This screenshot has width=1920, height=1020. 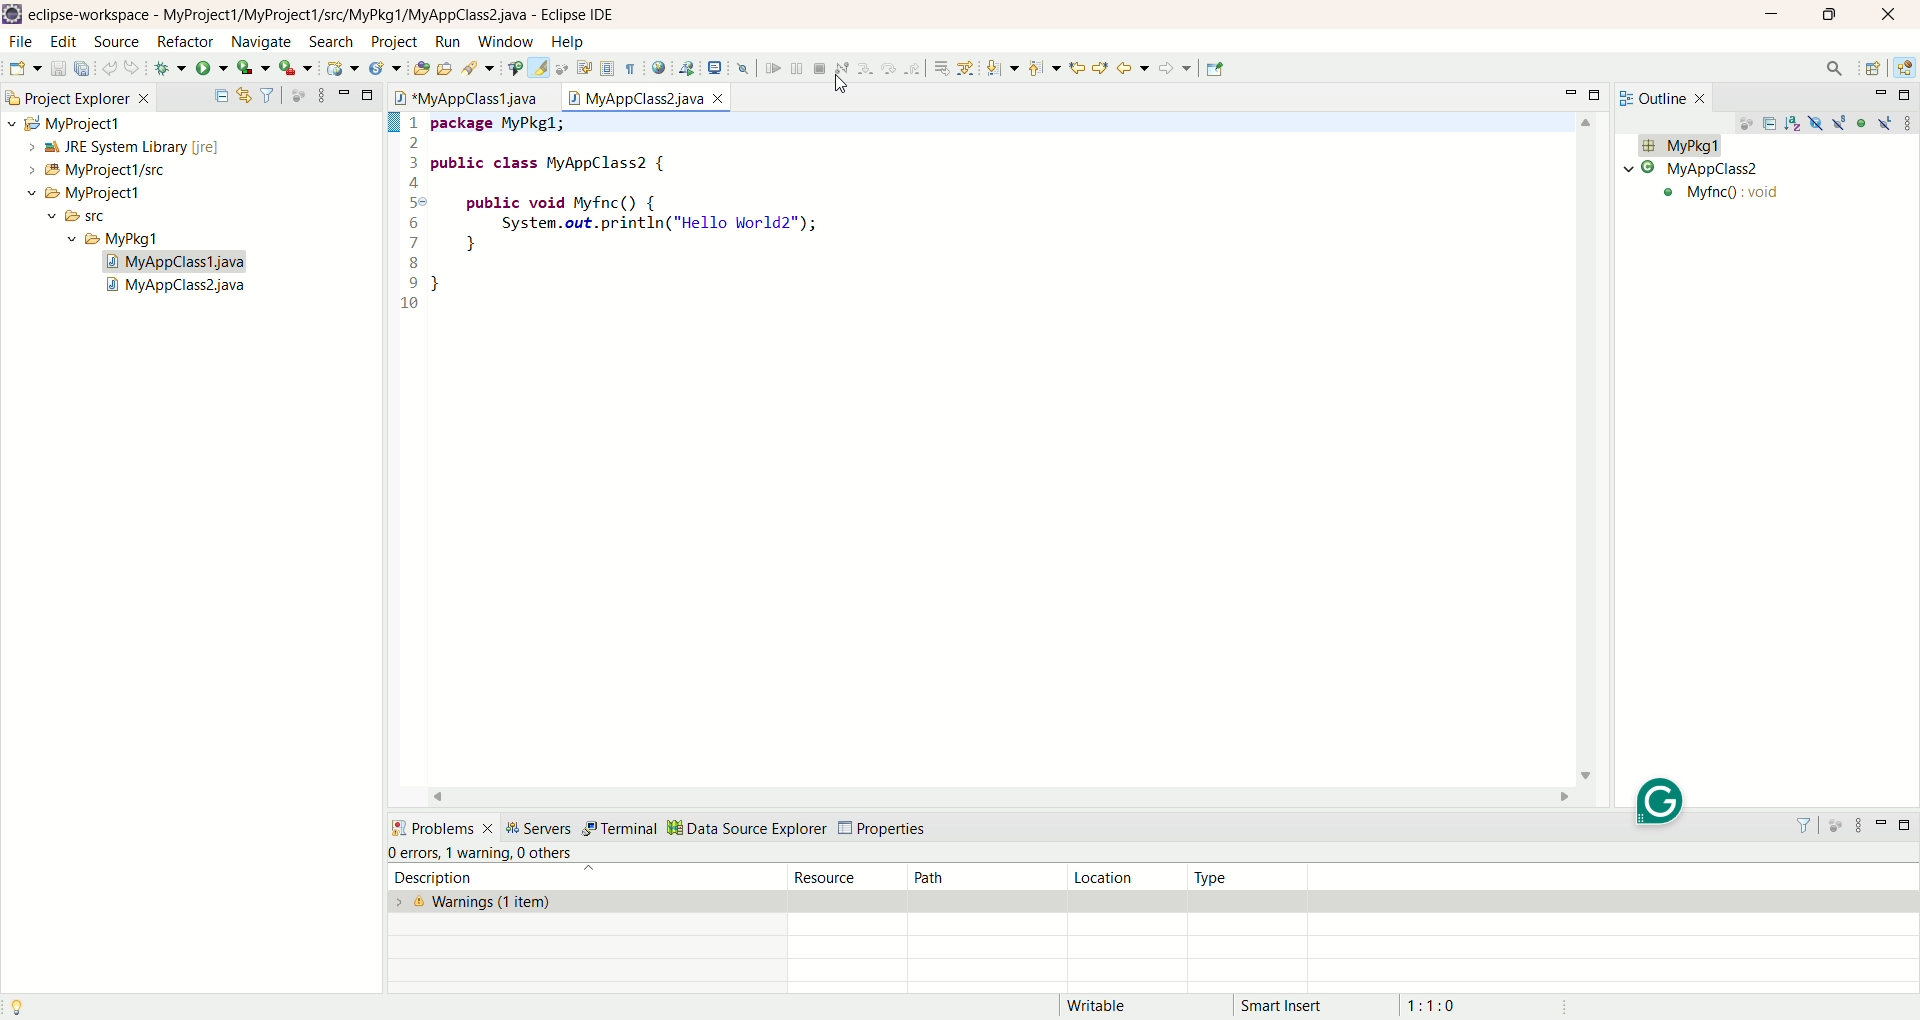 I want to click on 8: 2: 135, so click(x=1463, y=1004).